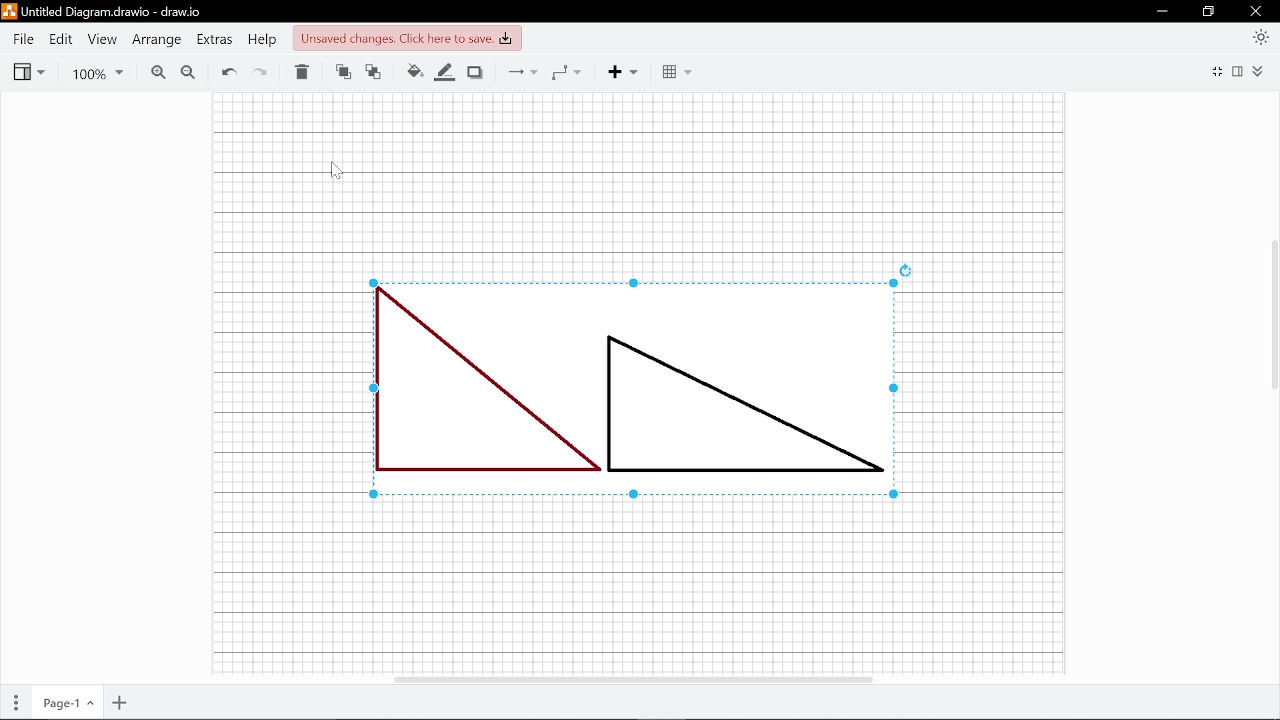 The width and height of the screenshot is (1280, 720). What do you see at coordinates (406, 38) in the screenshot?
I see `unsaved changes. click here to save` at bounding box center [406, 38].